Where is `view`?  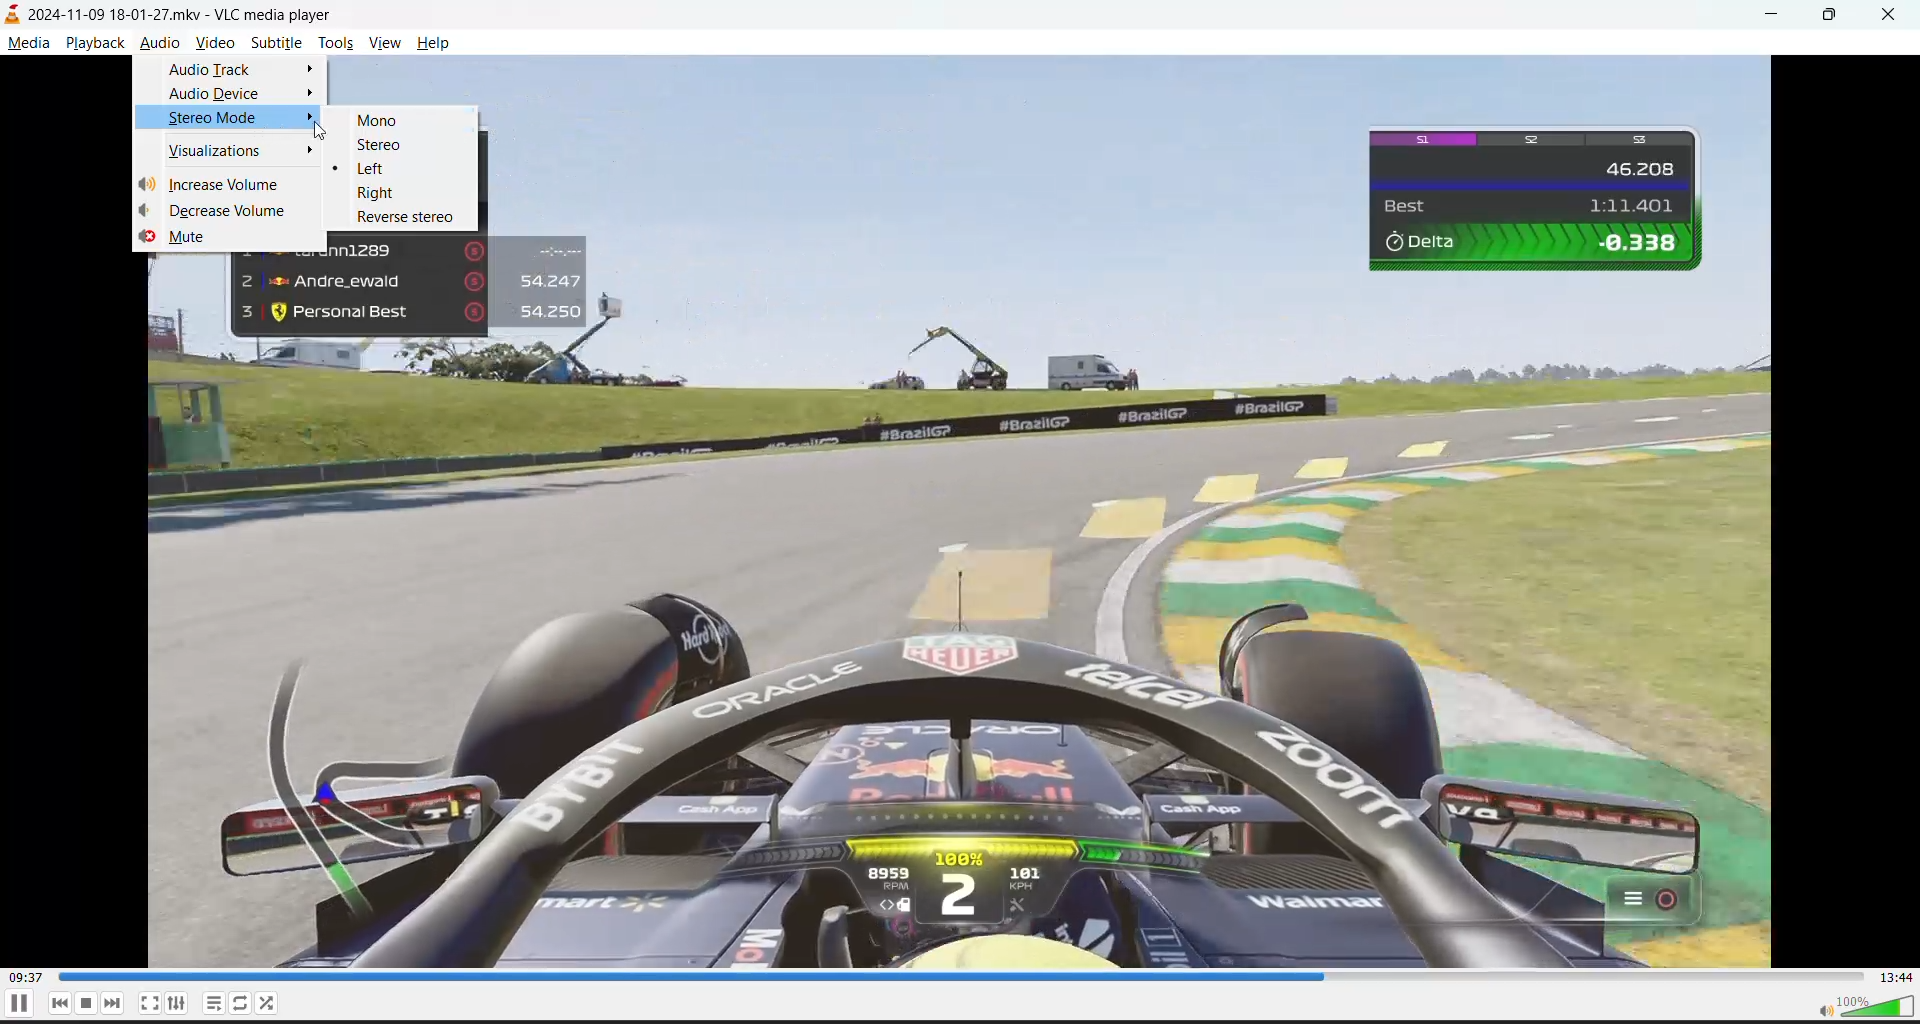 view is located at coordinates (388, 45).